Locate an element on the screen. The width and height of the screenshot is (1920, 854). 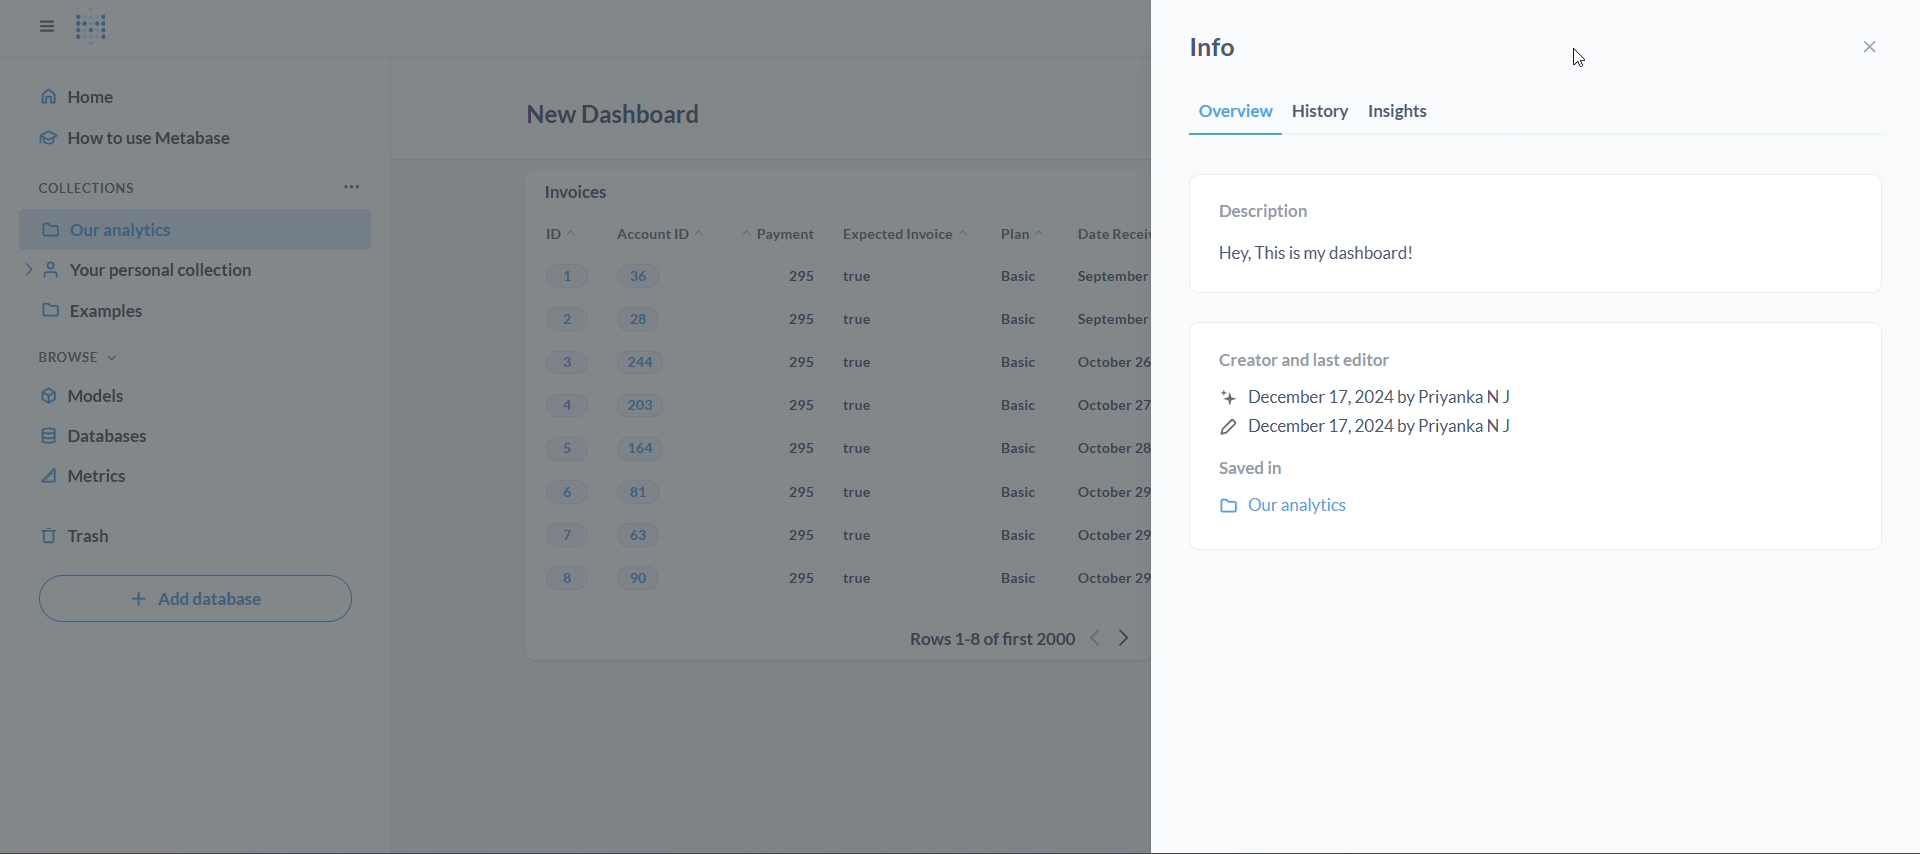
models is located at coordinates (195, 399).